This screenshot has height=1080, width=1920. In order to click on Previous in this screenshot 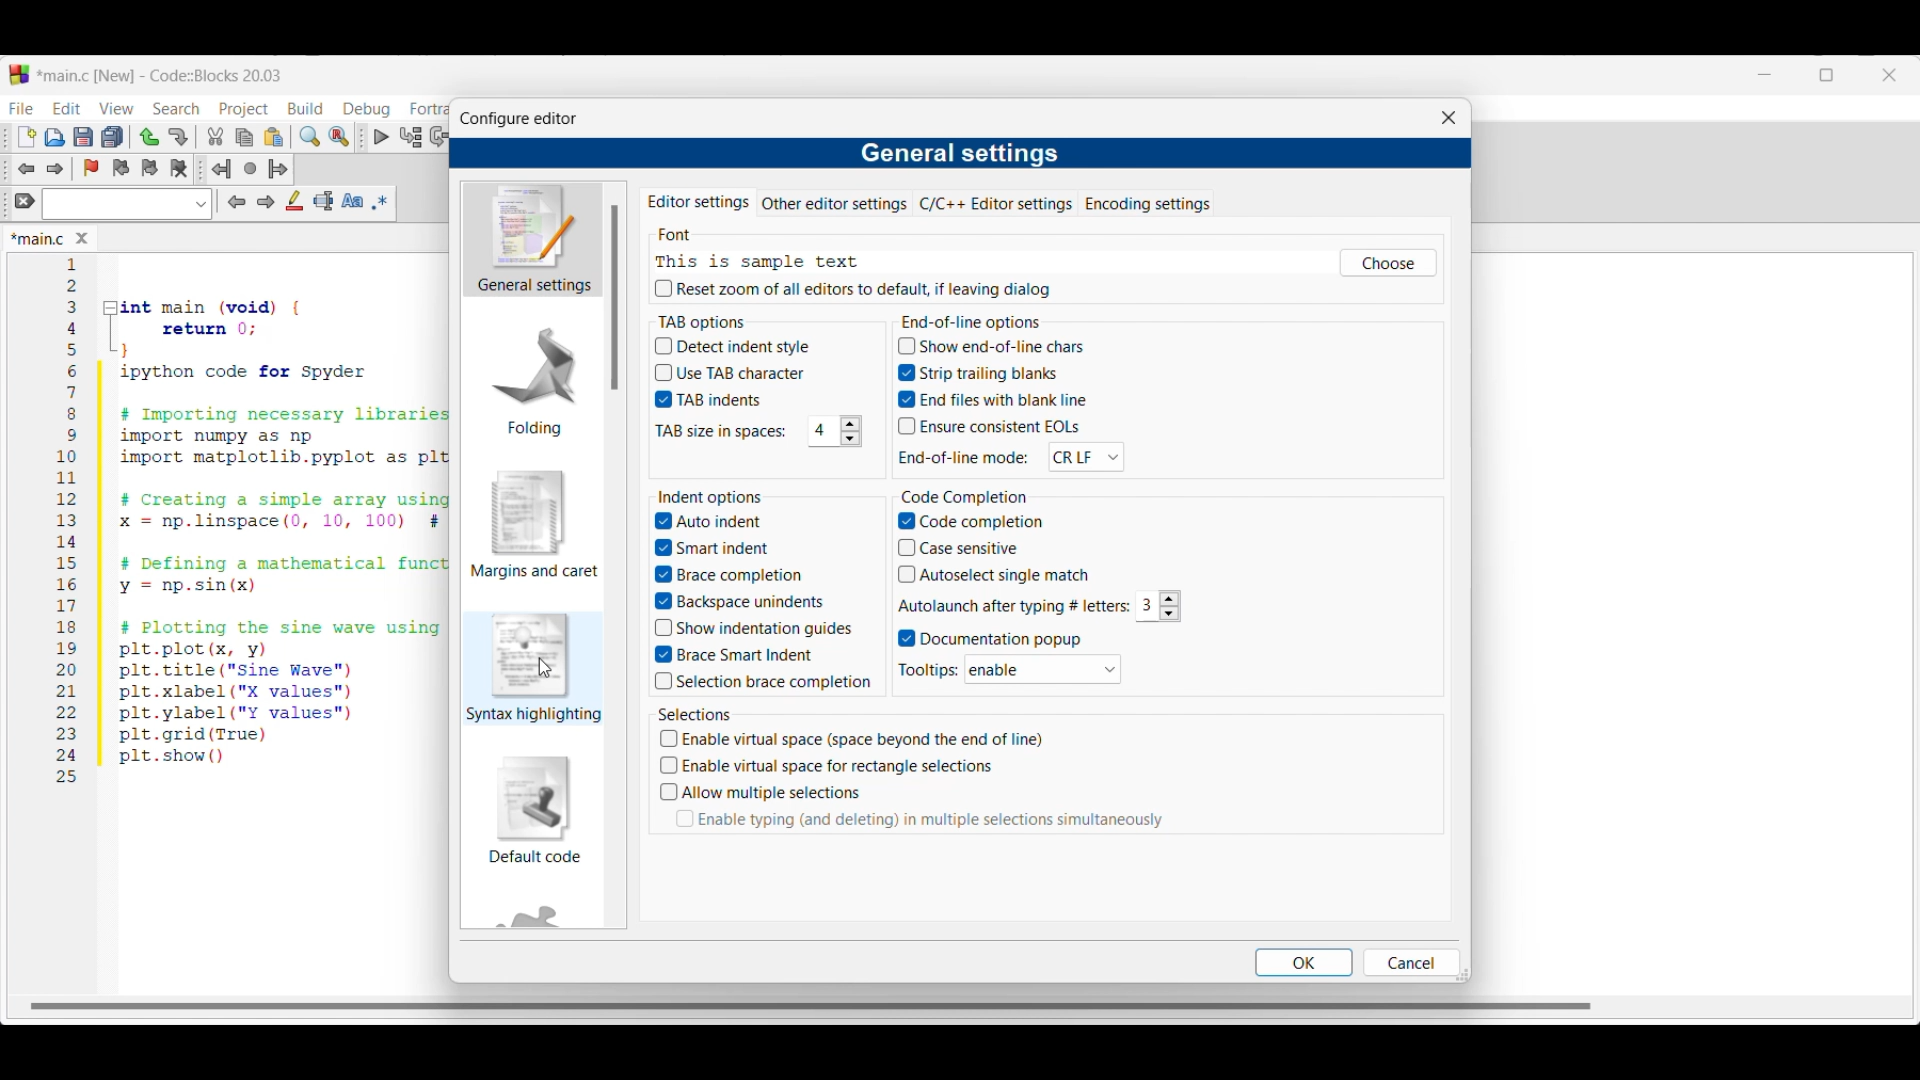, I will do `click(237, 202)`.